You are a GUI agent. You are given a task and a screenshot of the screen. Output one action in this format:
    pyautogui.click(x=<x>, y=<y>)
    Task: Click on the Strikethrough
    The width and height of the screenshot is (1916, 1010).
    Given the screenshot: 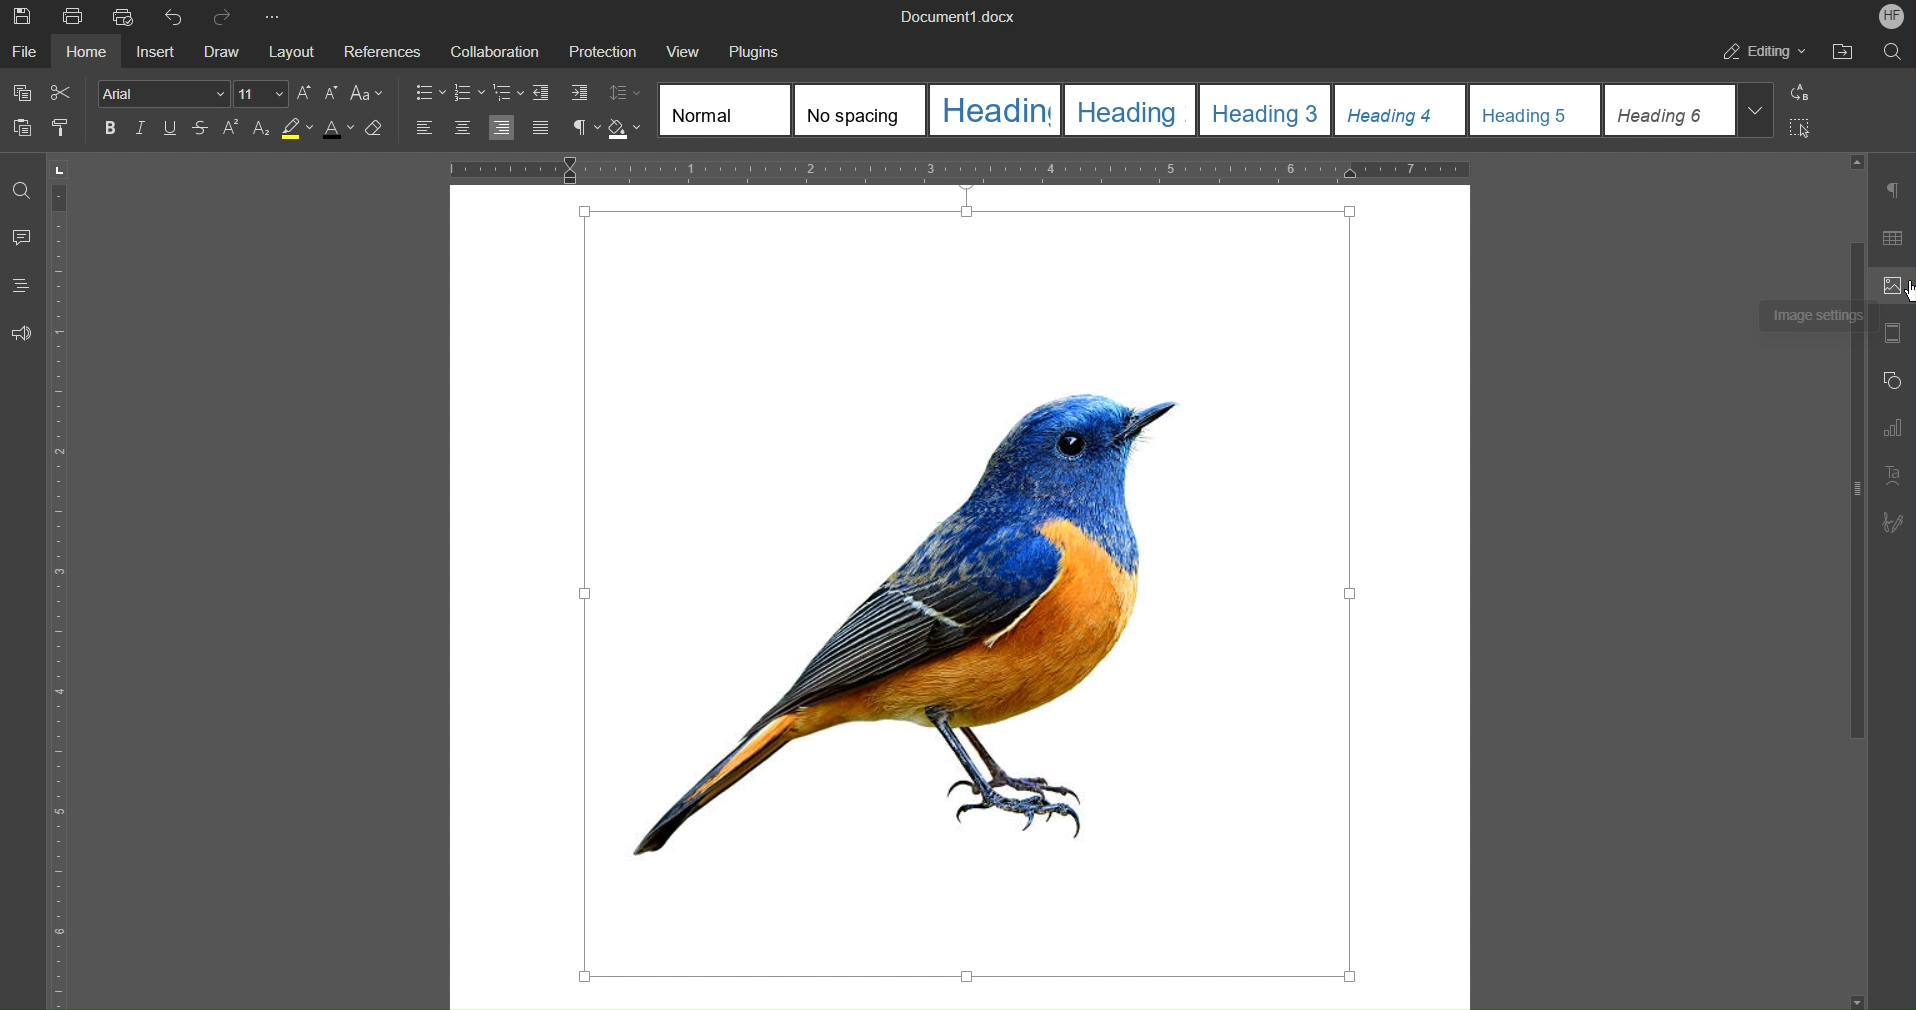 What is the action you would take?
    pyautogui.click(x=201, y=130)
    